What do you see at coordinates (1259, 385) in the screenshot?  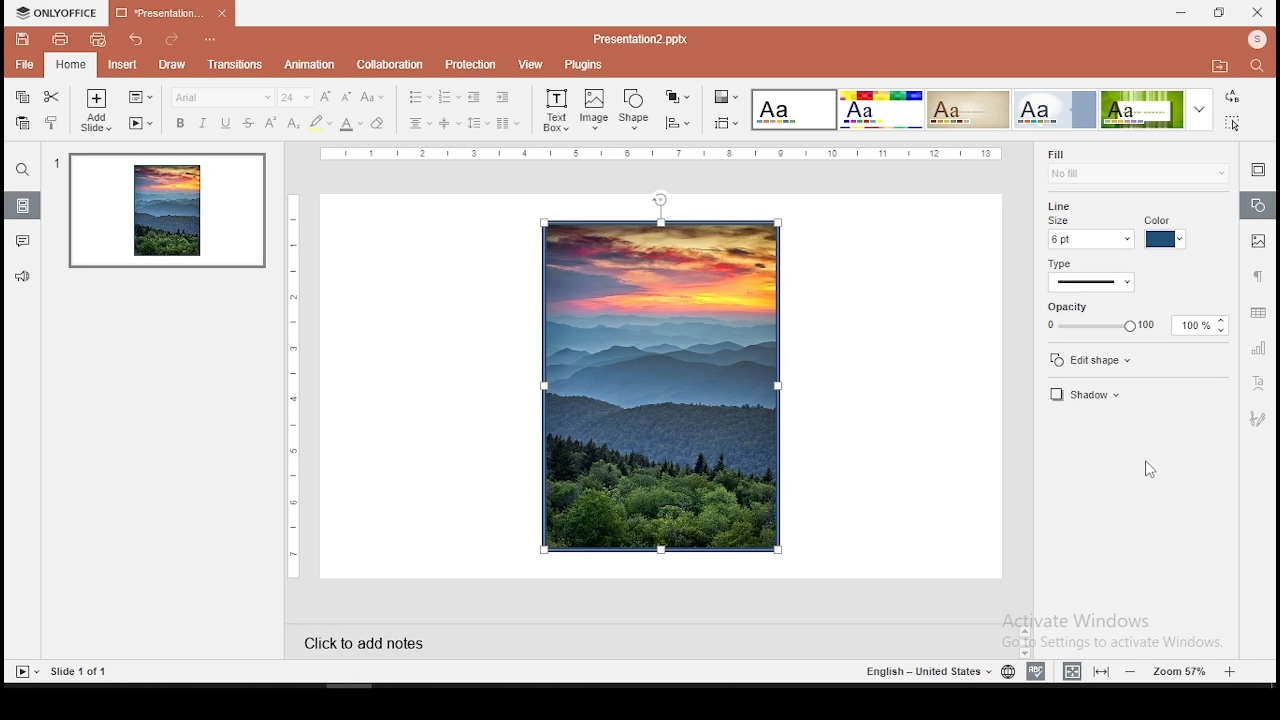 I see `text art tool` at bounding box center [1259, 385].